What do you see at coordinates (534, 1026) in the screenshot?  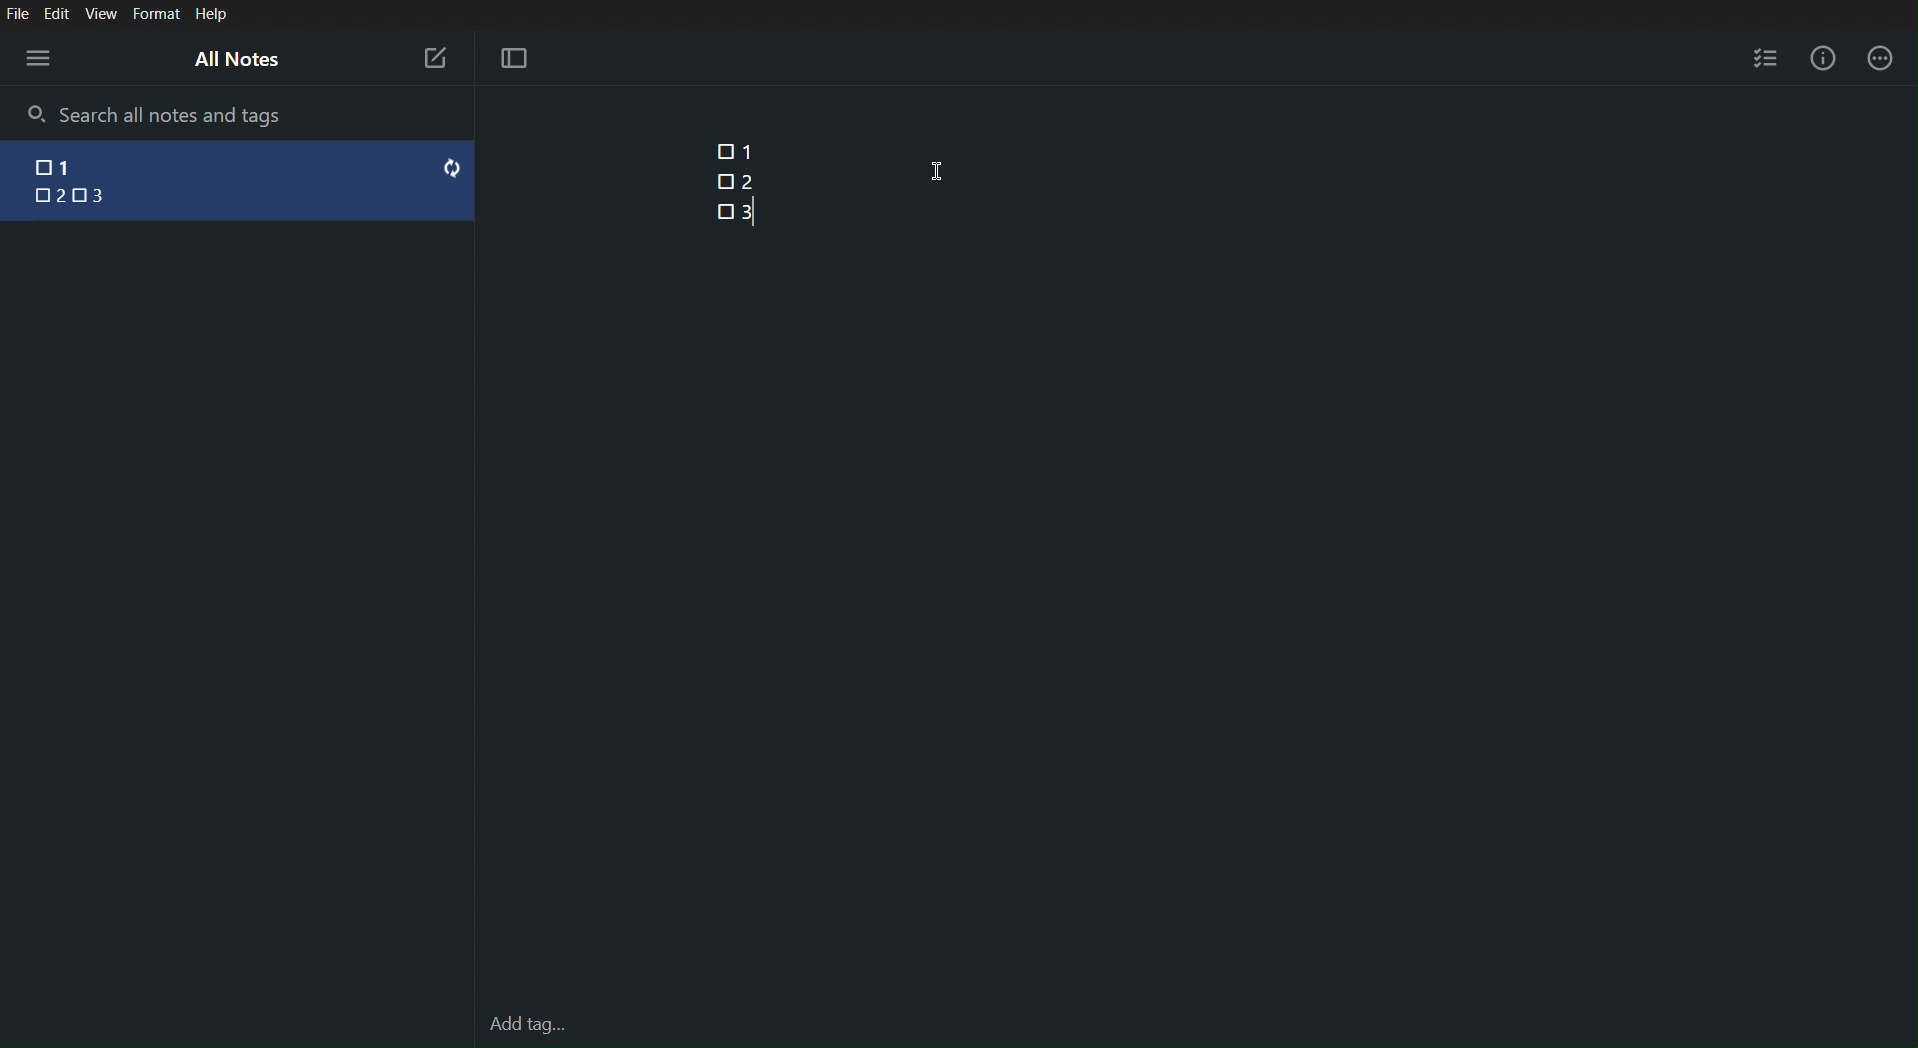 I see `Add tag` at bounding box center [534, 1026].